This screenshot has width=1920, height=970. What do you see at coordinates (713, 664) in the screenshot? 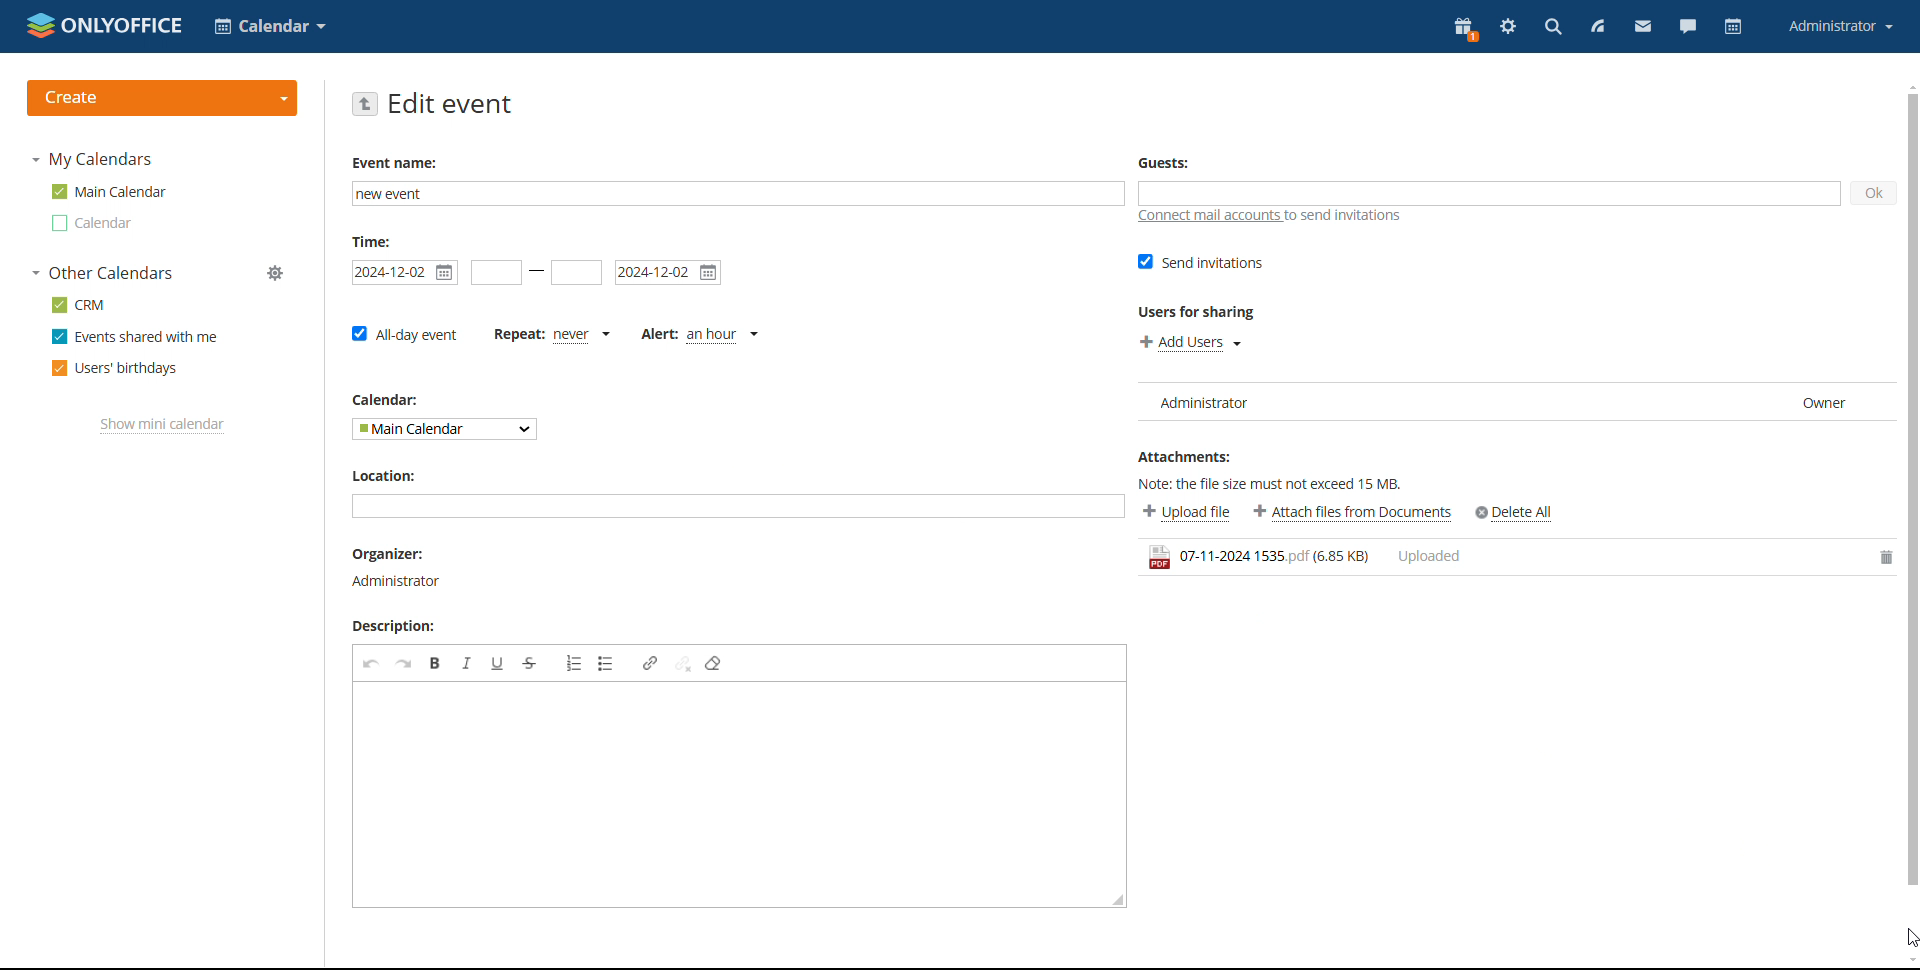
I see `remove format` at bounding box center [713, 664].